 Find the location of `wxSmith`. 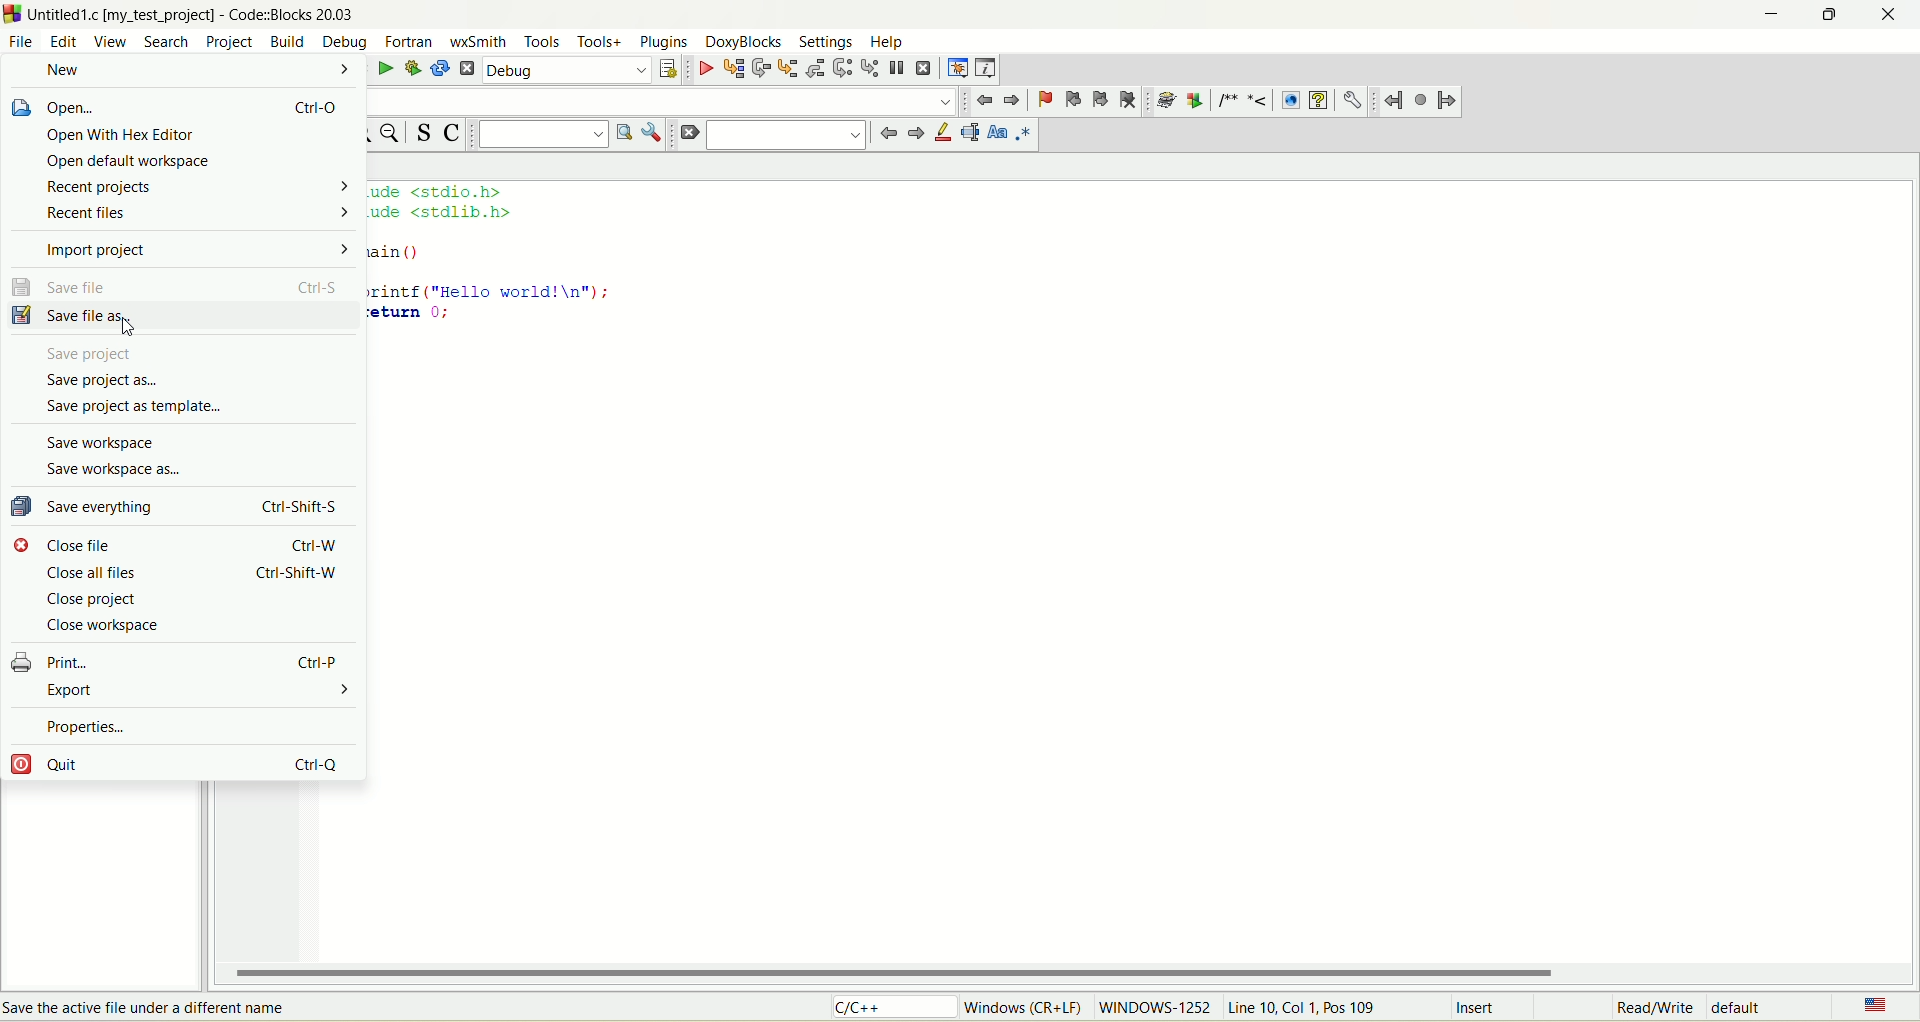

wxSmith is located at coordinates (481, 44).